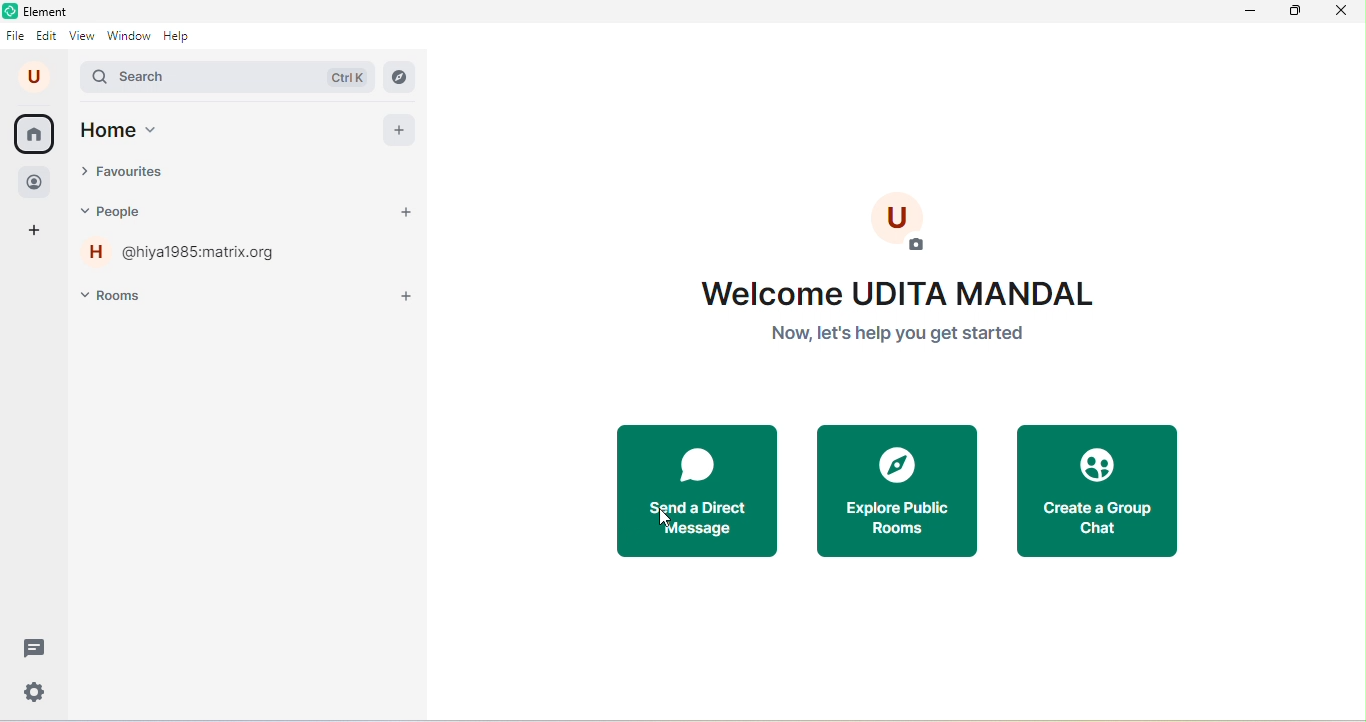  I want to click on maximize, so click(1290, 13).